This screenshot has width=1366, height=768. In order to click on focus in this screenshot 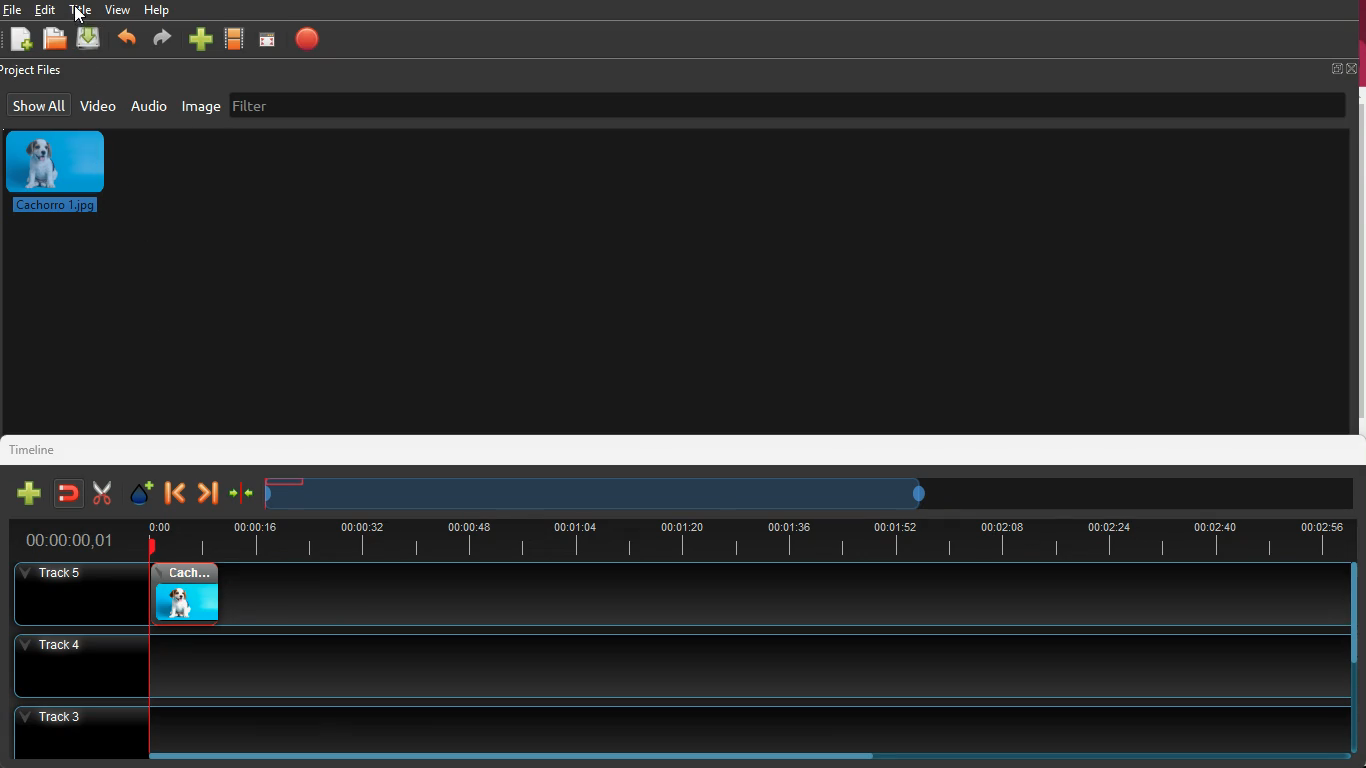, I will do `click(268, 39)`.